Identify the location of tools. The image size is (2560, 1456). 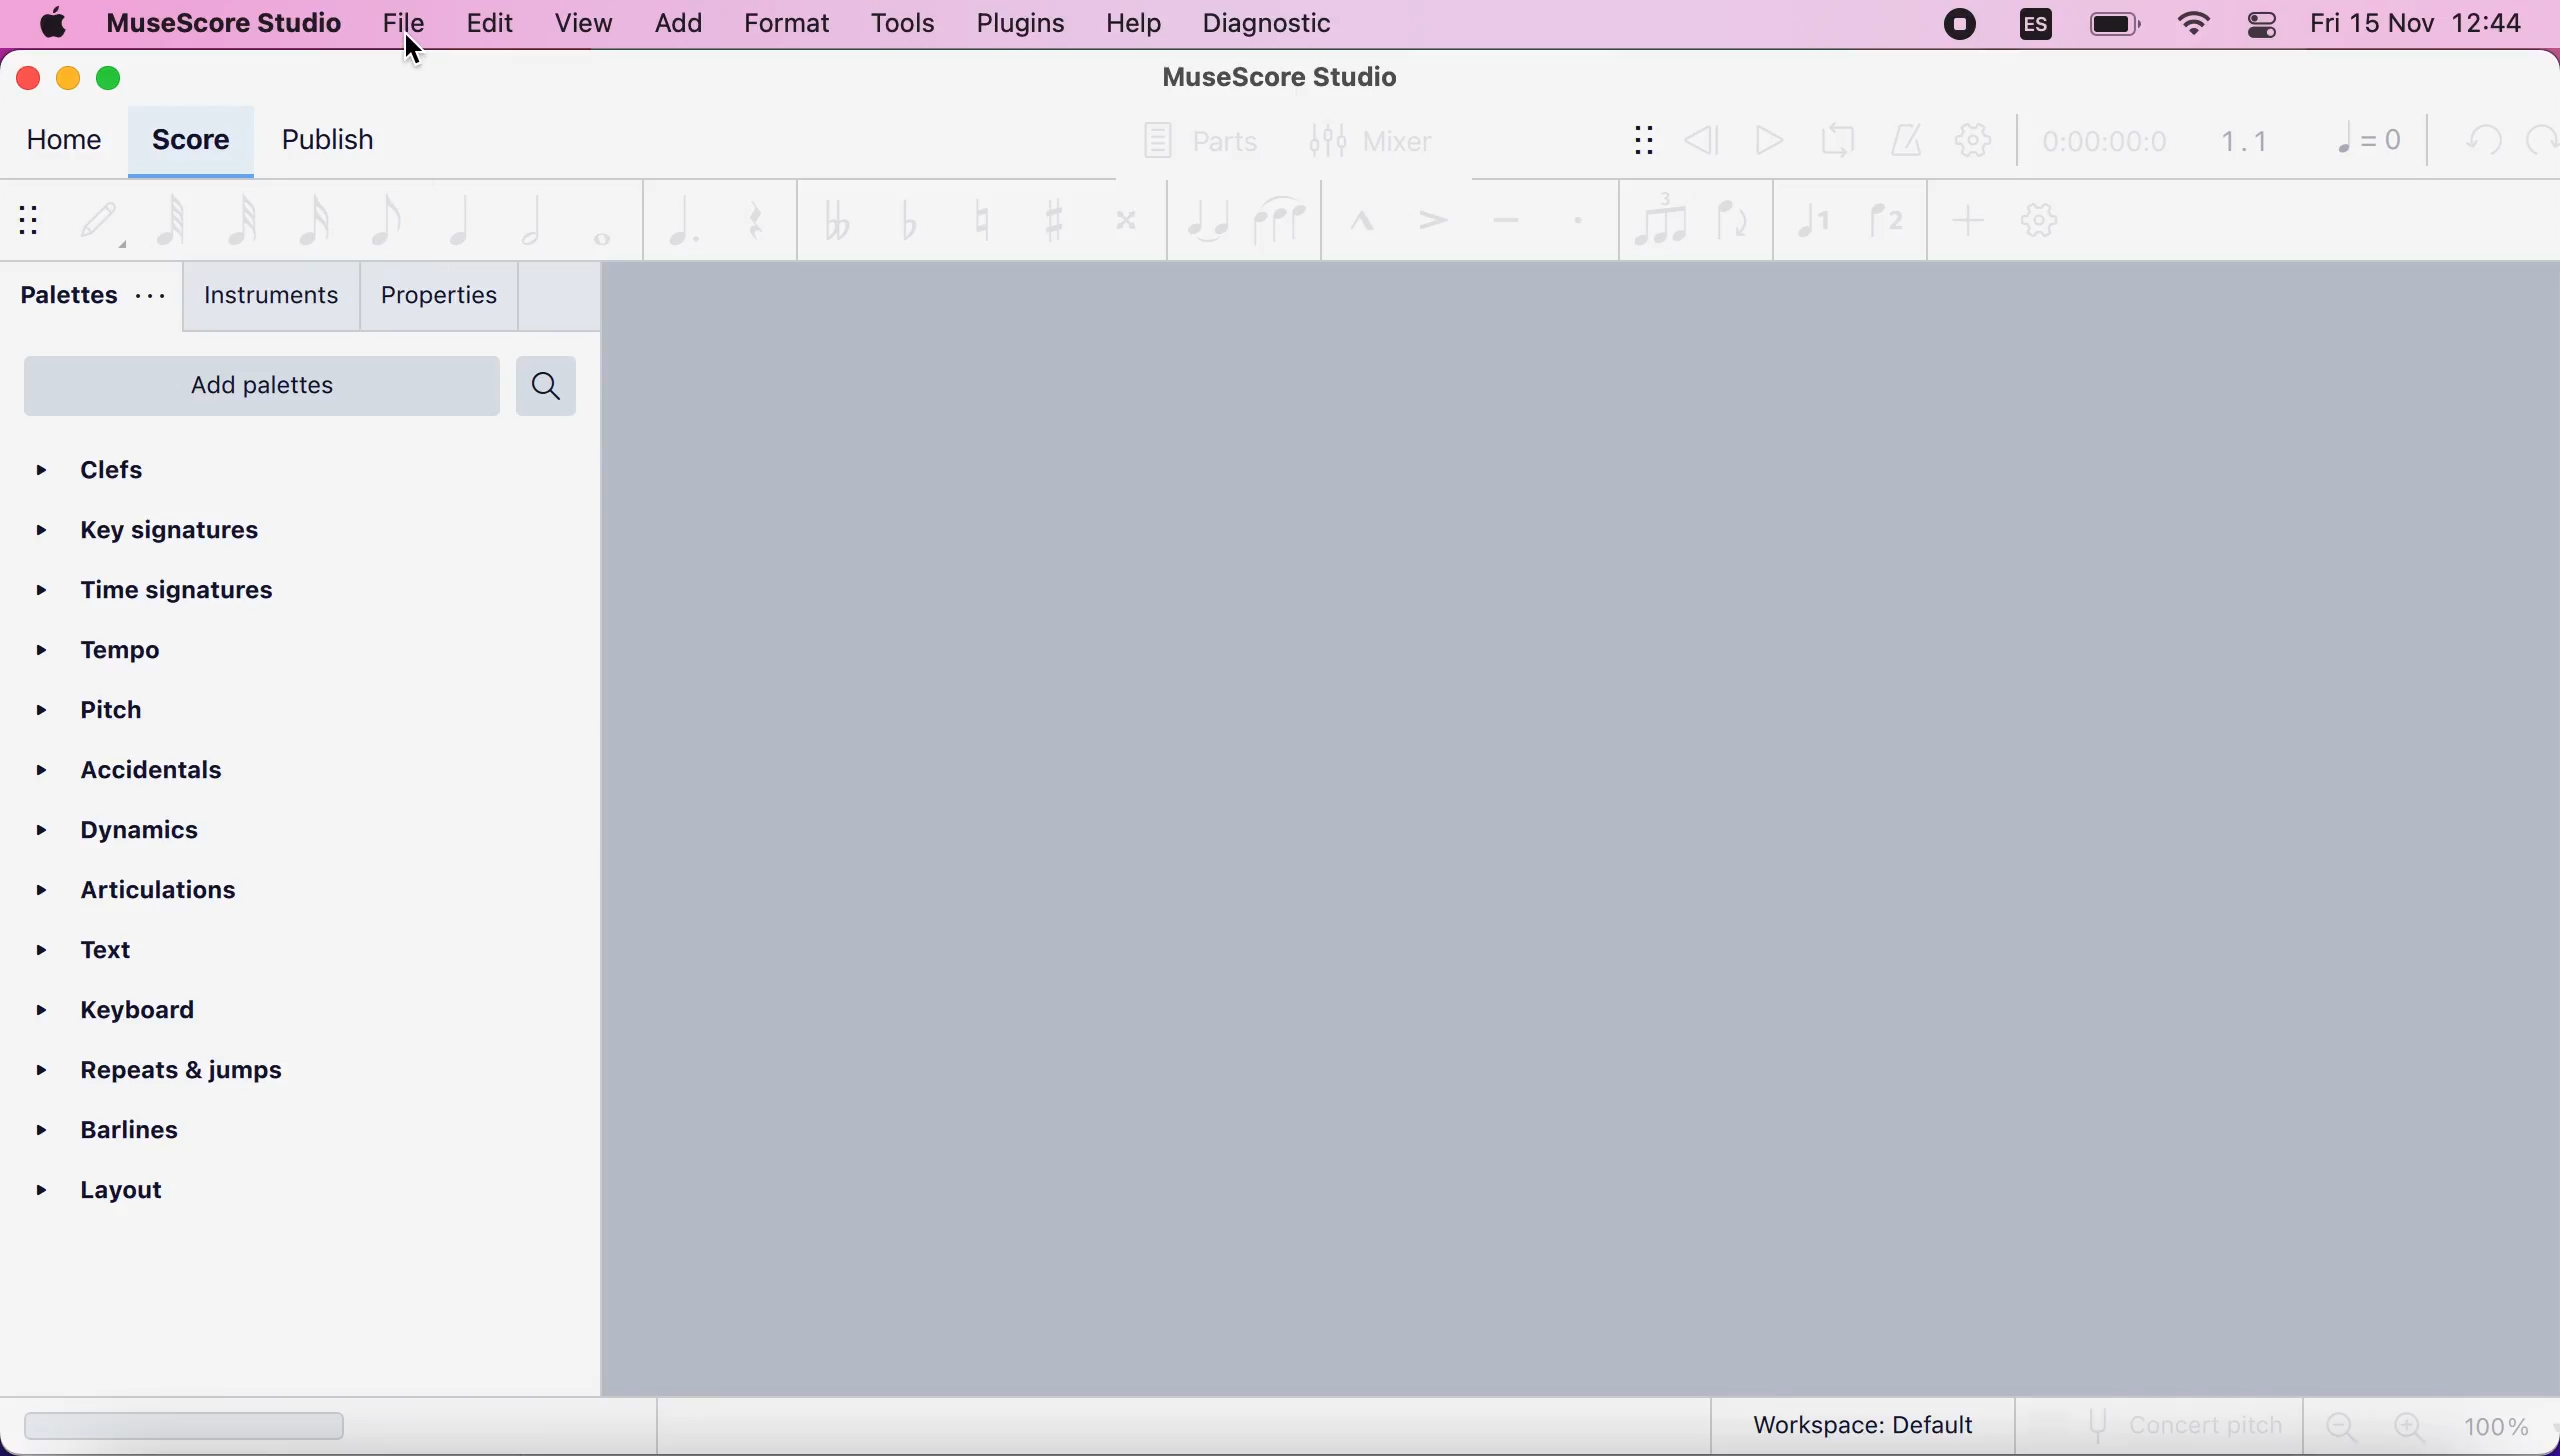
(894, 24).